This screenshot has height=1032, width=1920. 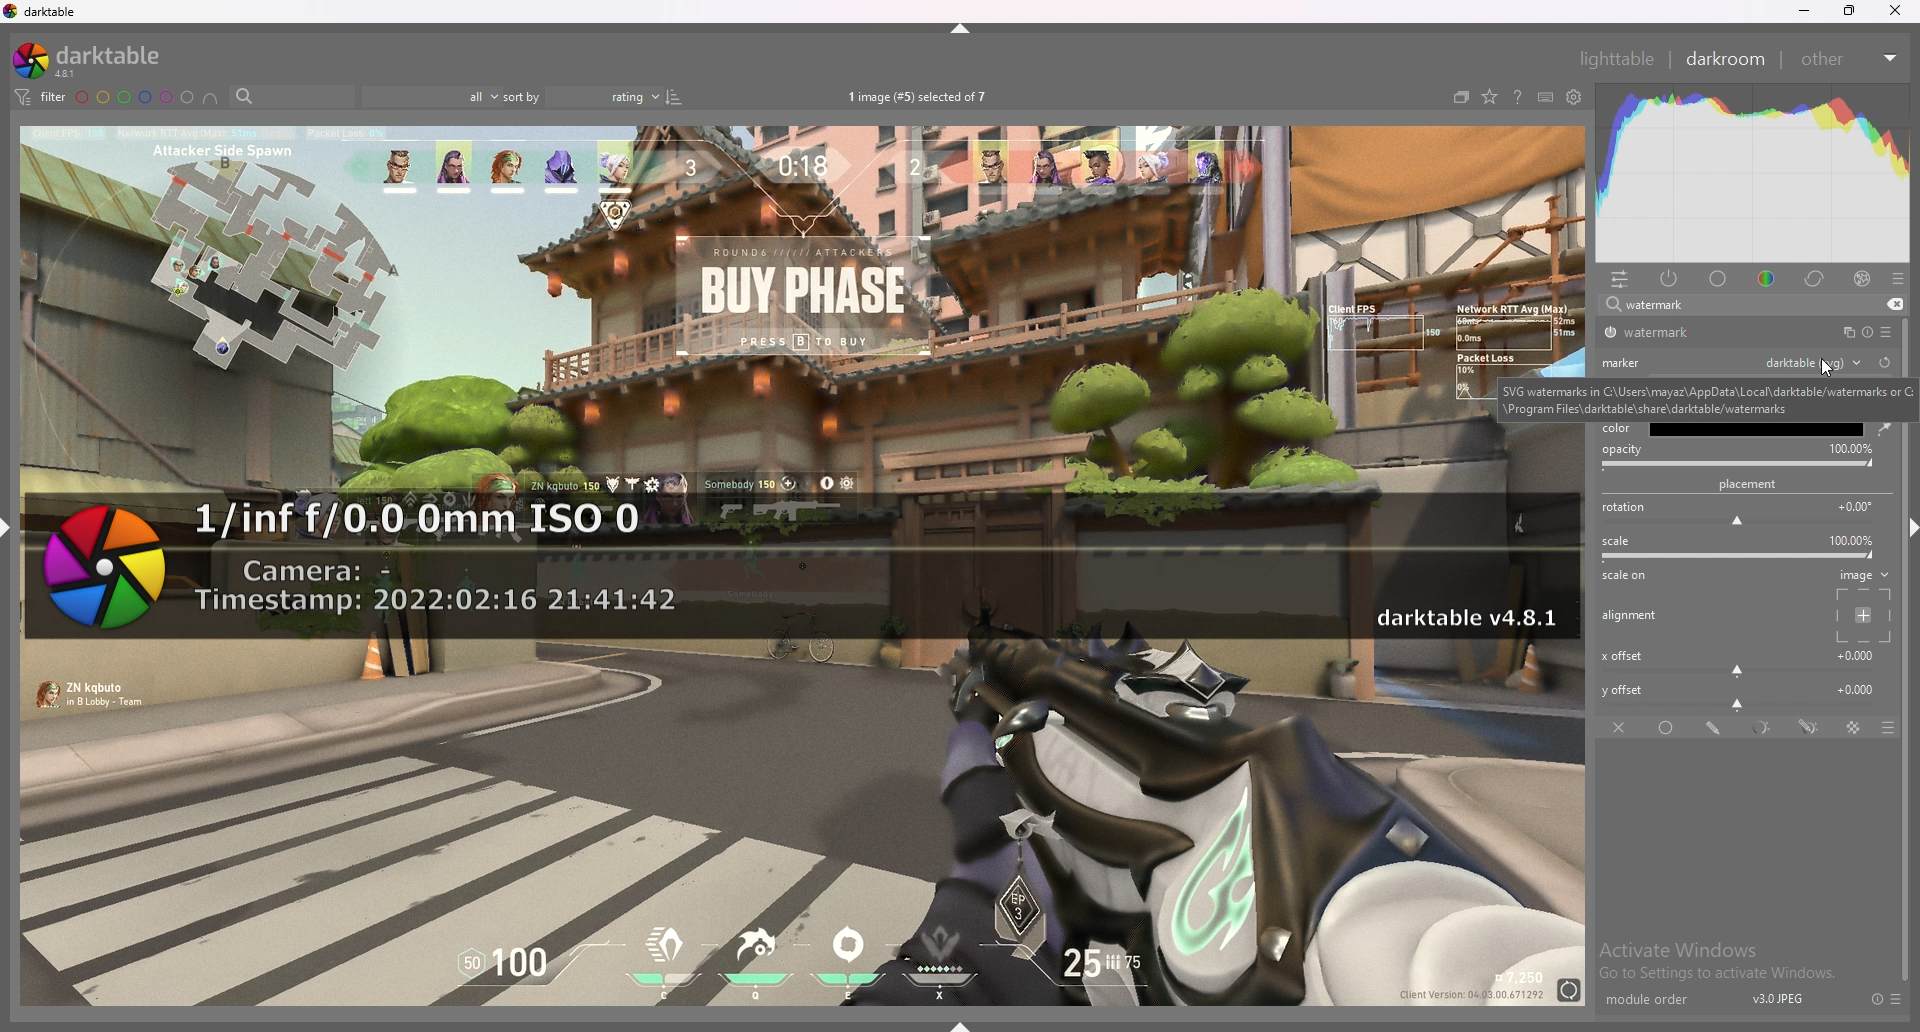 I want to click on help, so click(x=1517, y=99).